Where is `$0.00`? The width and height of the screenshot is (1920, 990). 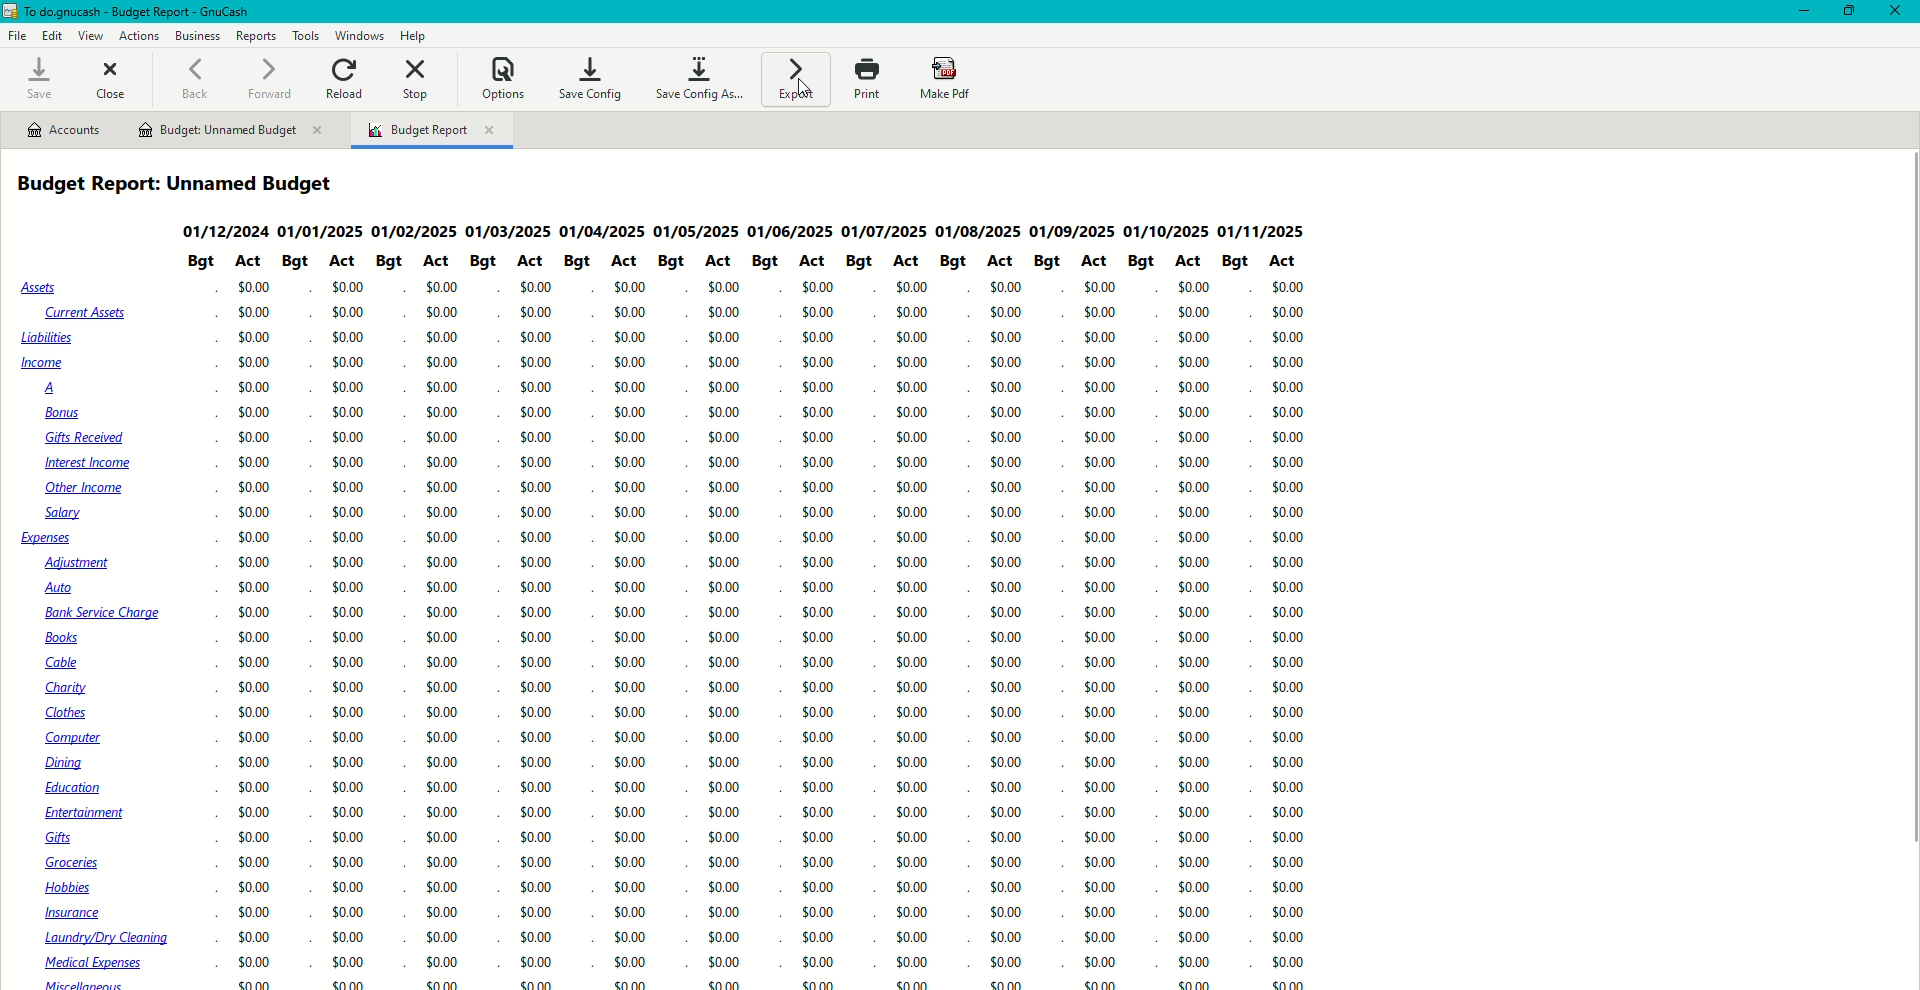
$0.00 is located at coordinates (537, 638).